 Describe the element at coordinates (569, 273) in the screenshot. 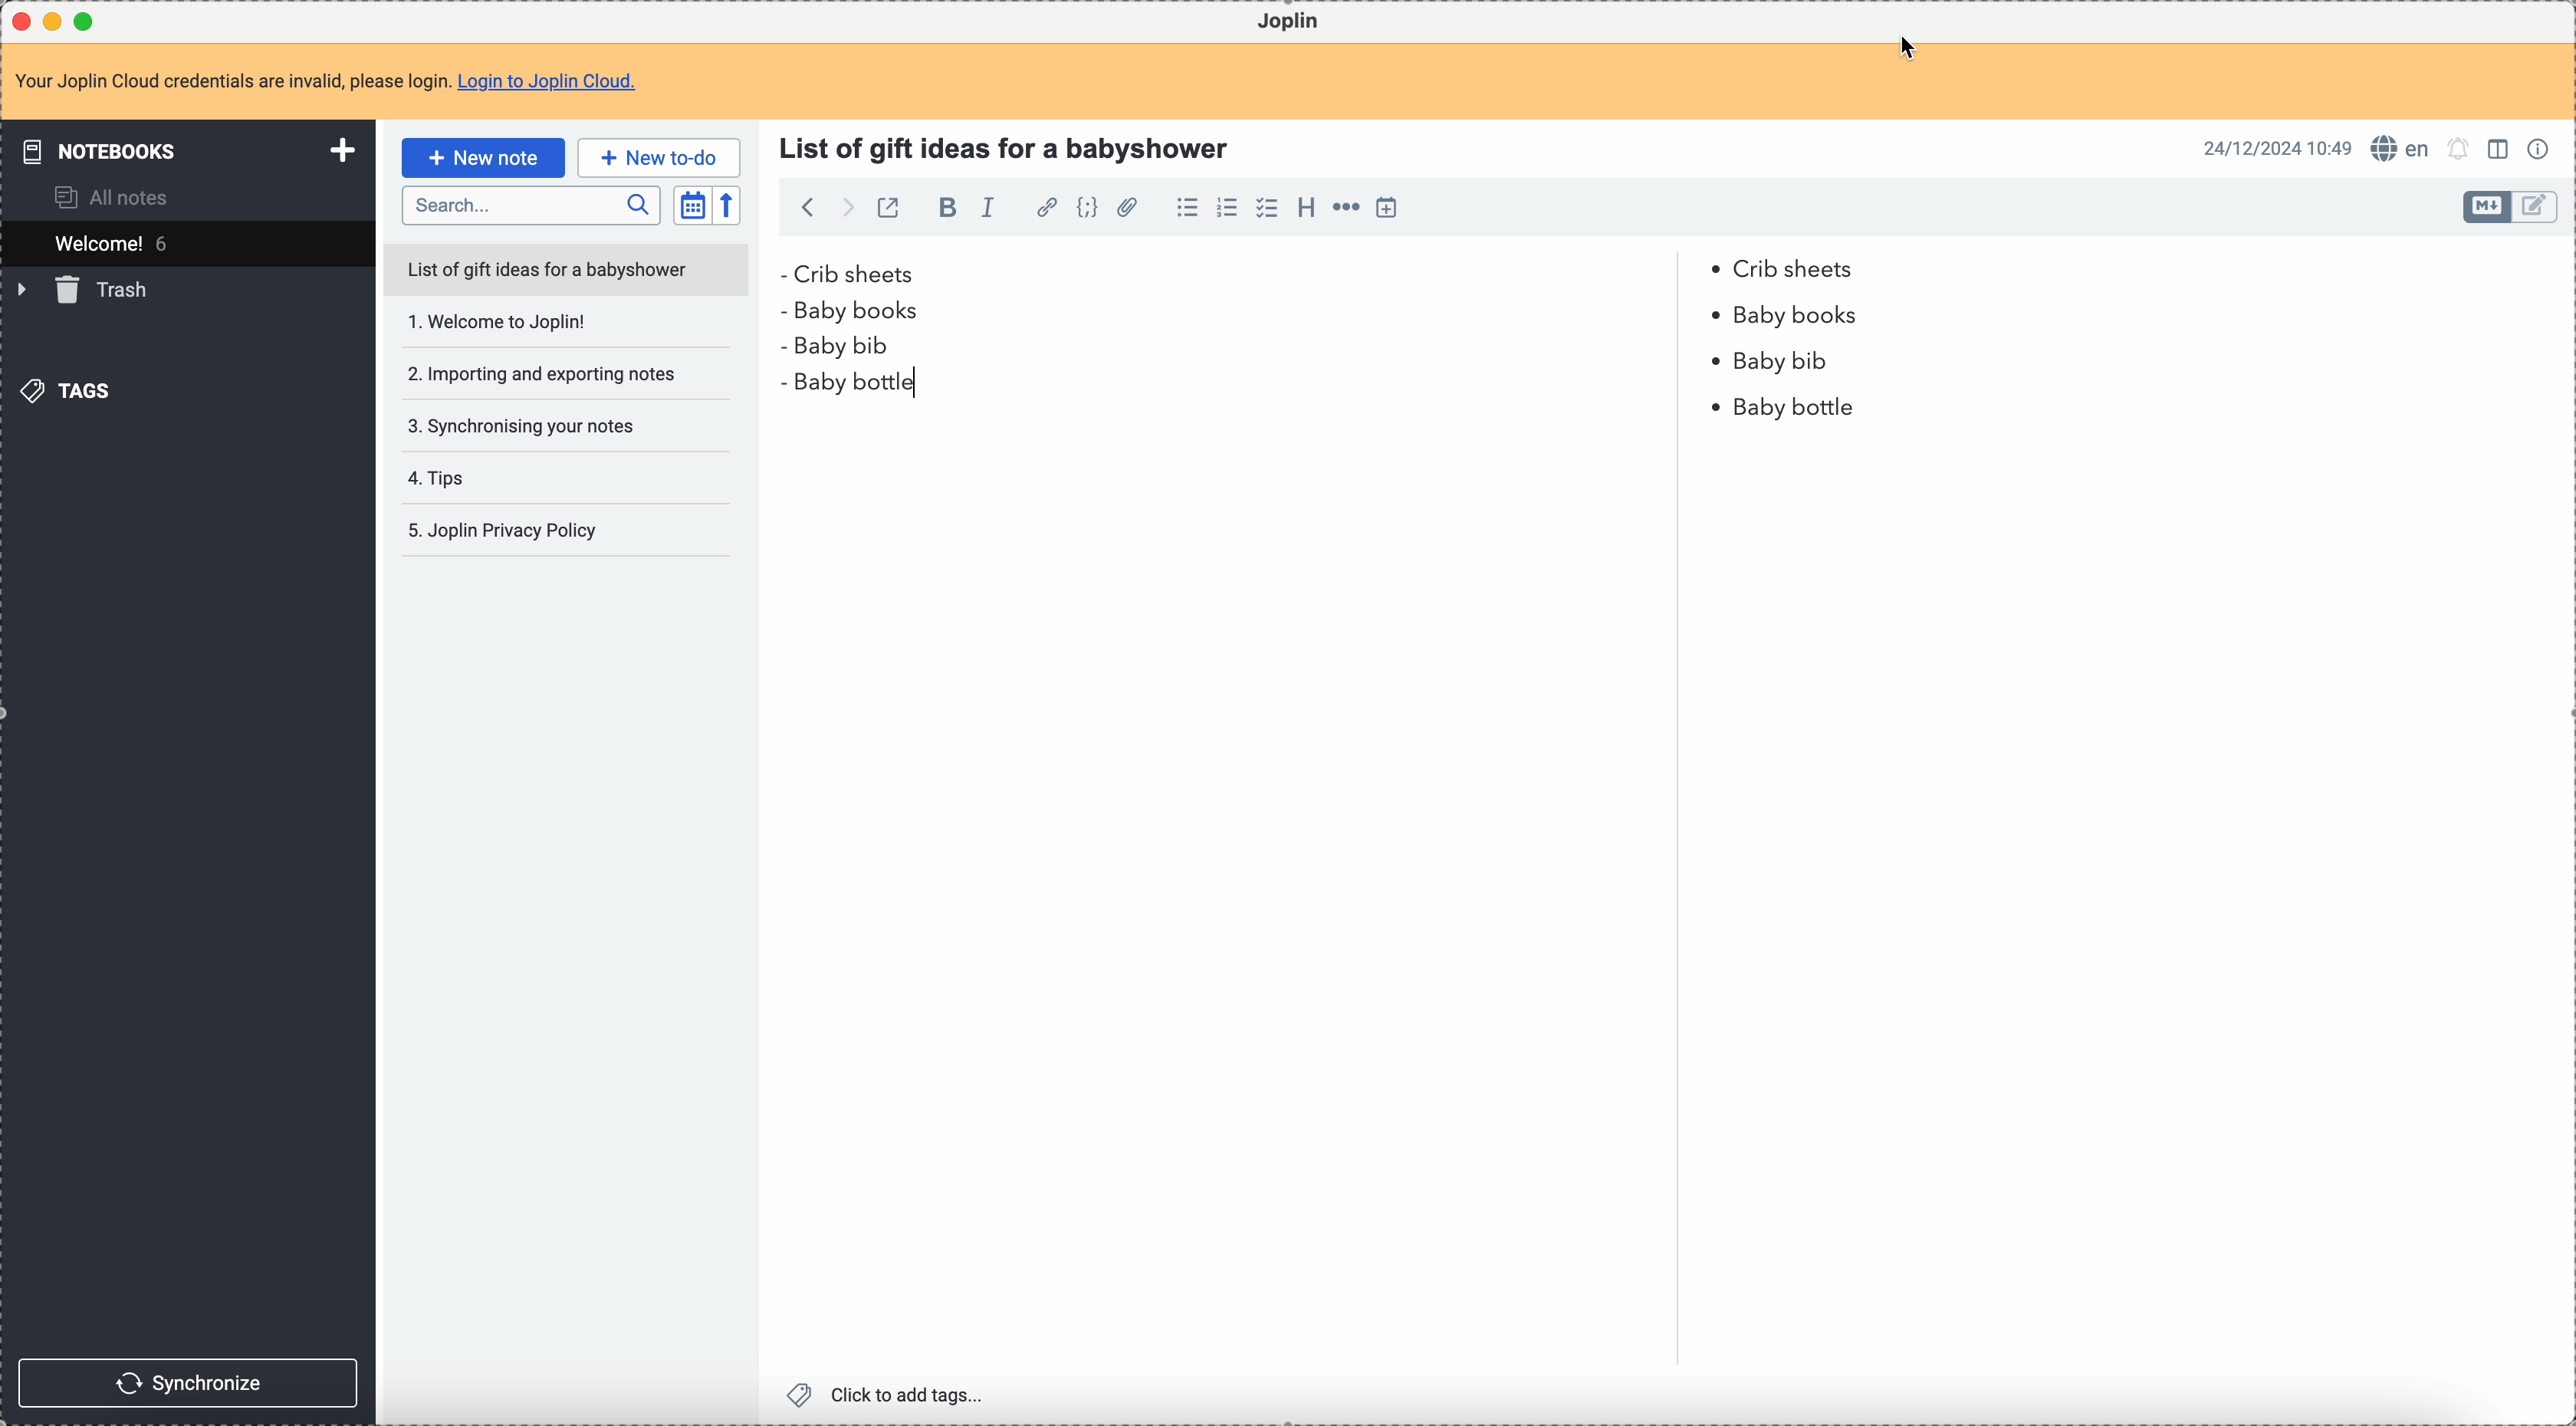

I see `list of gift ideas for a babyshower` at that location.